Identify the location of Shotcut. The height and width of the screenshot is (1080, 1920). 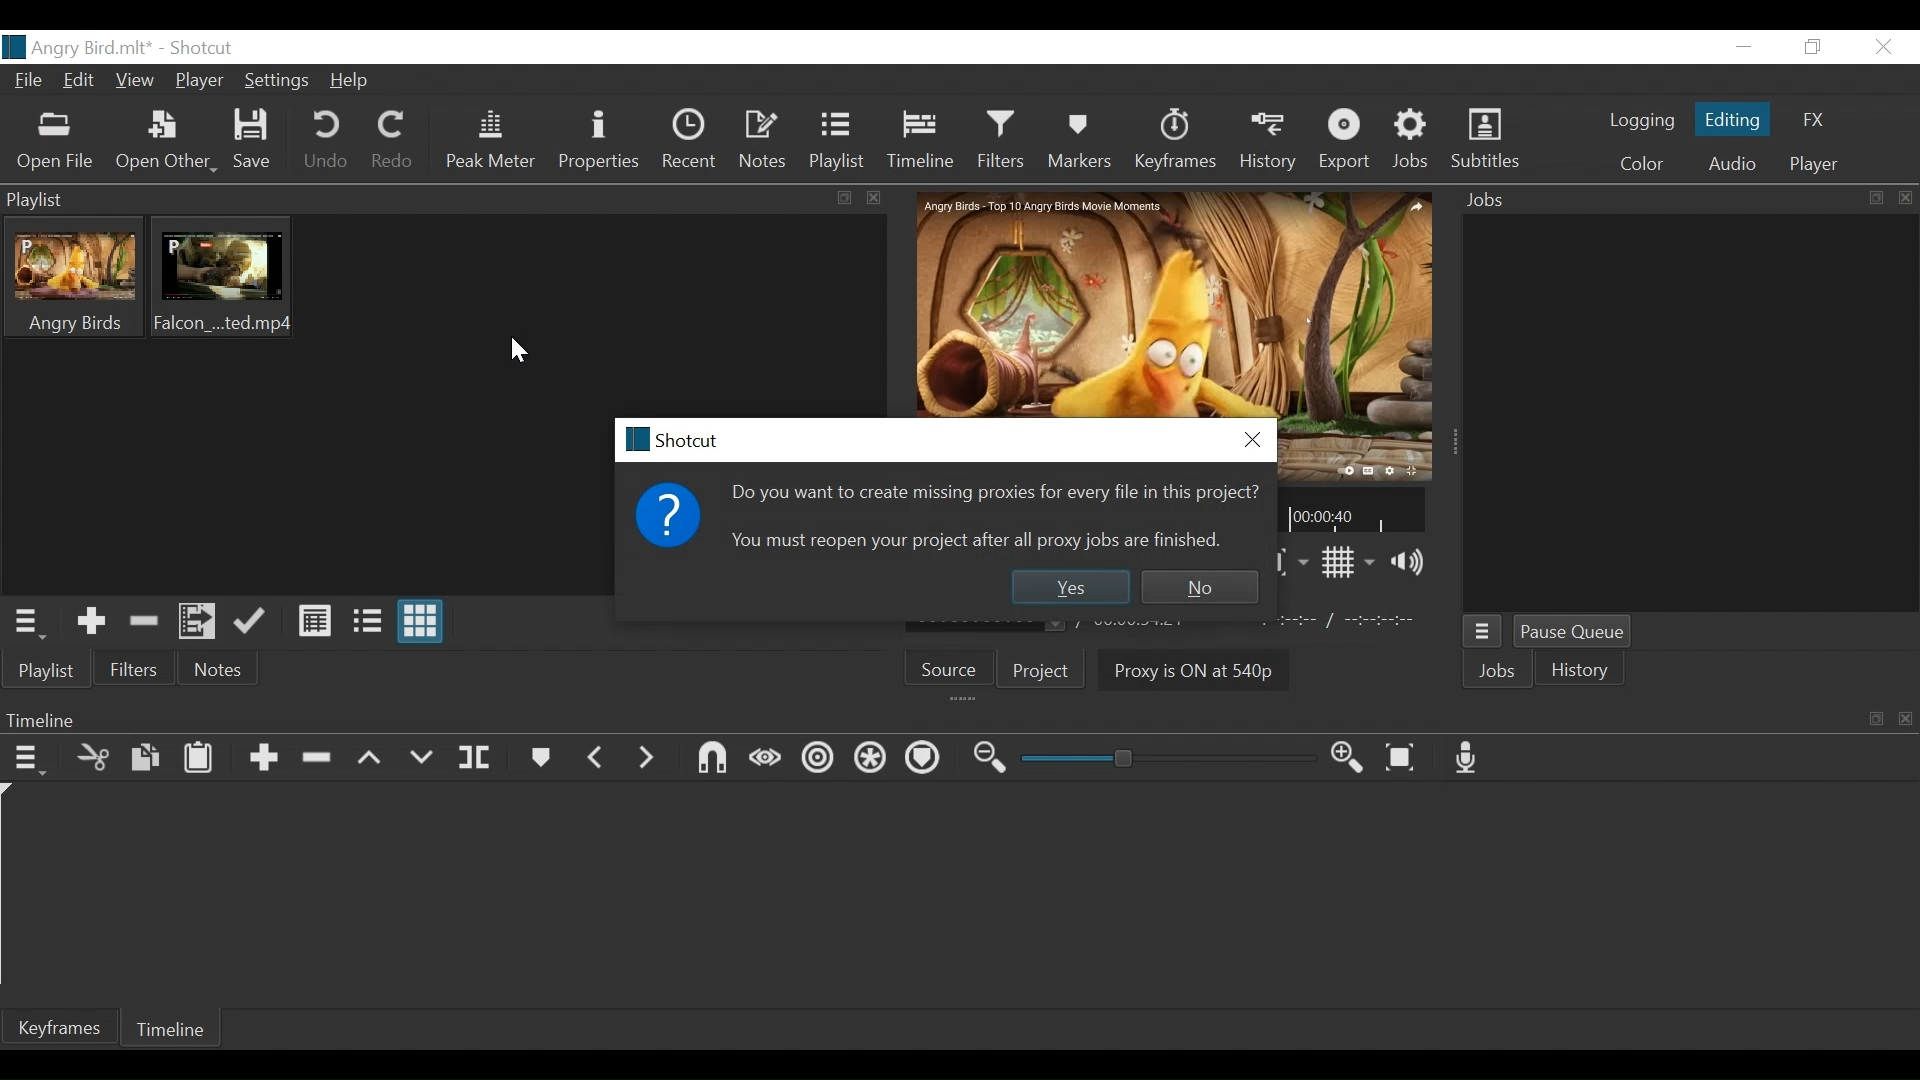
(206, 50).